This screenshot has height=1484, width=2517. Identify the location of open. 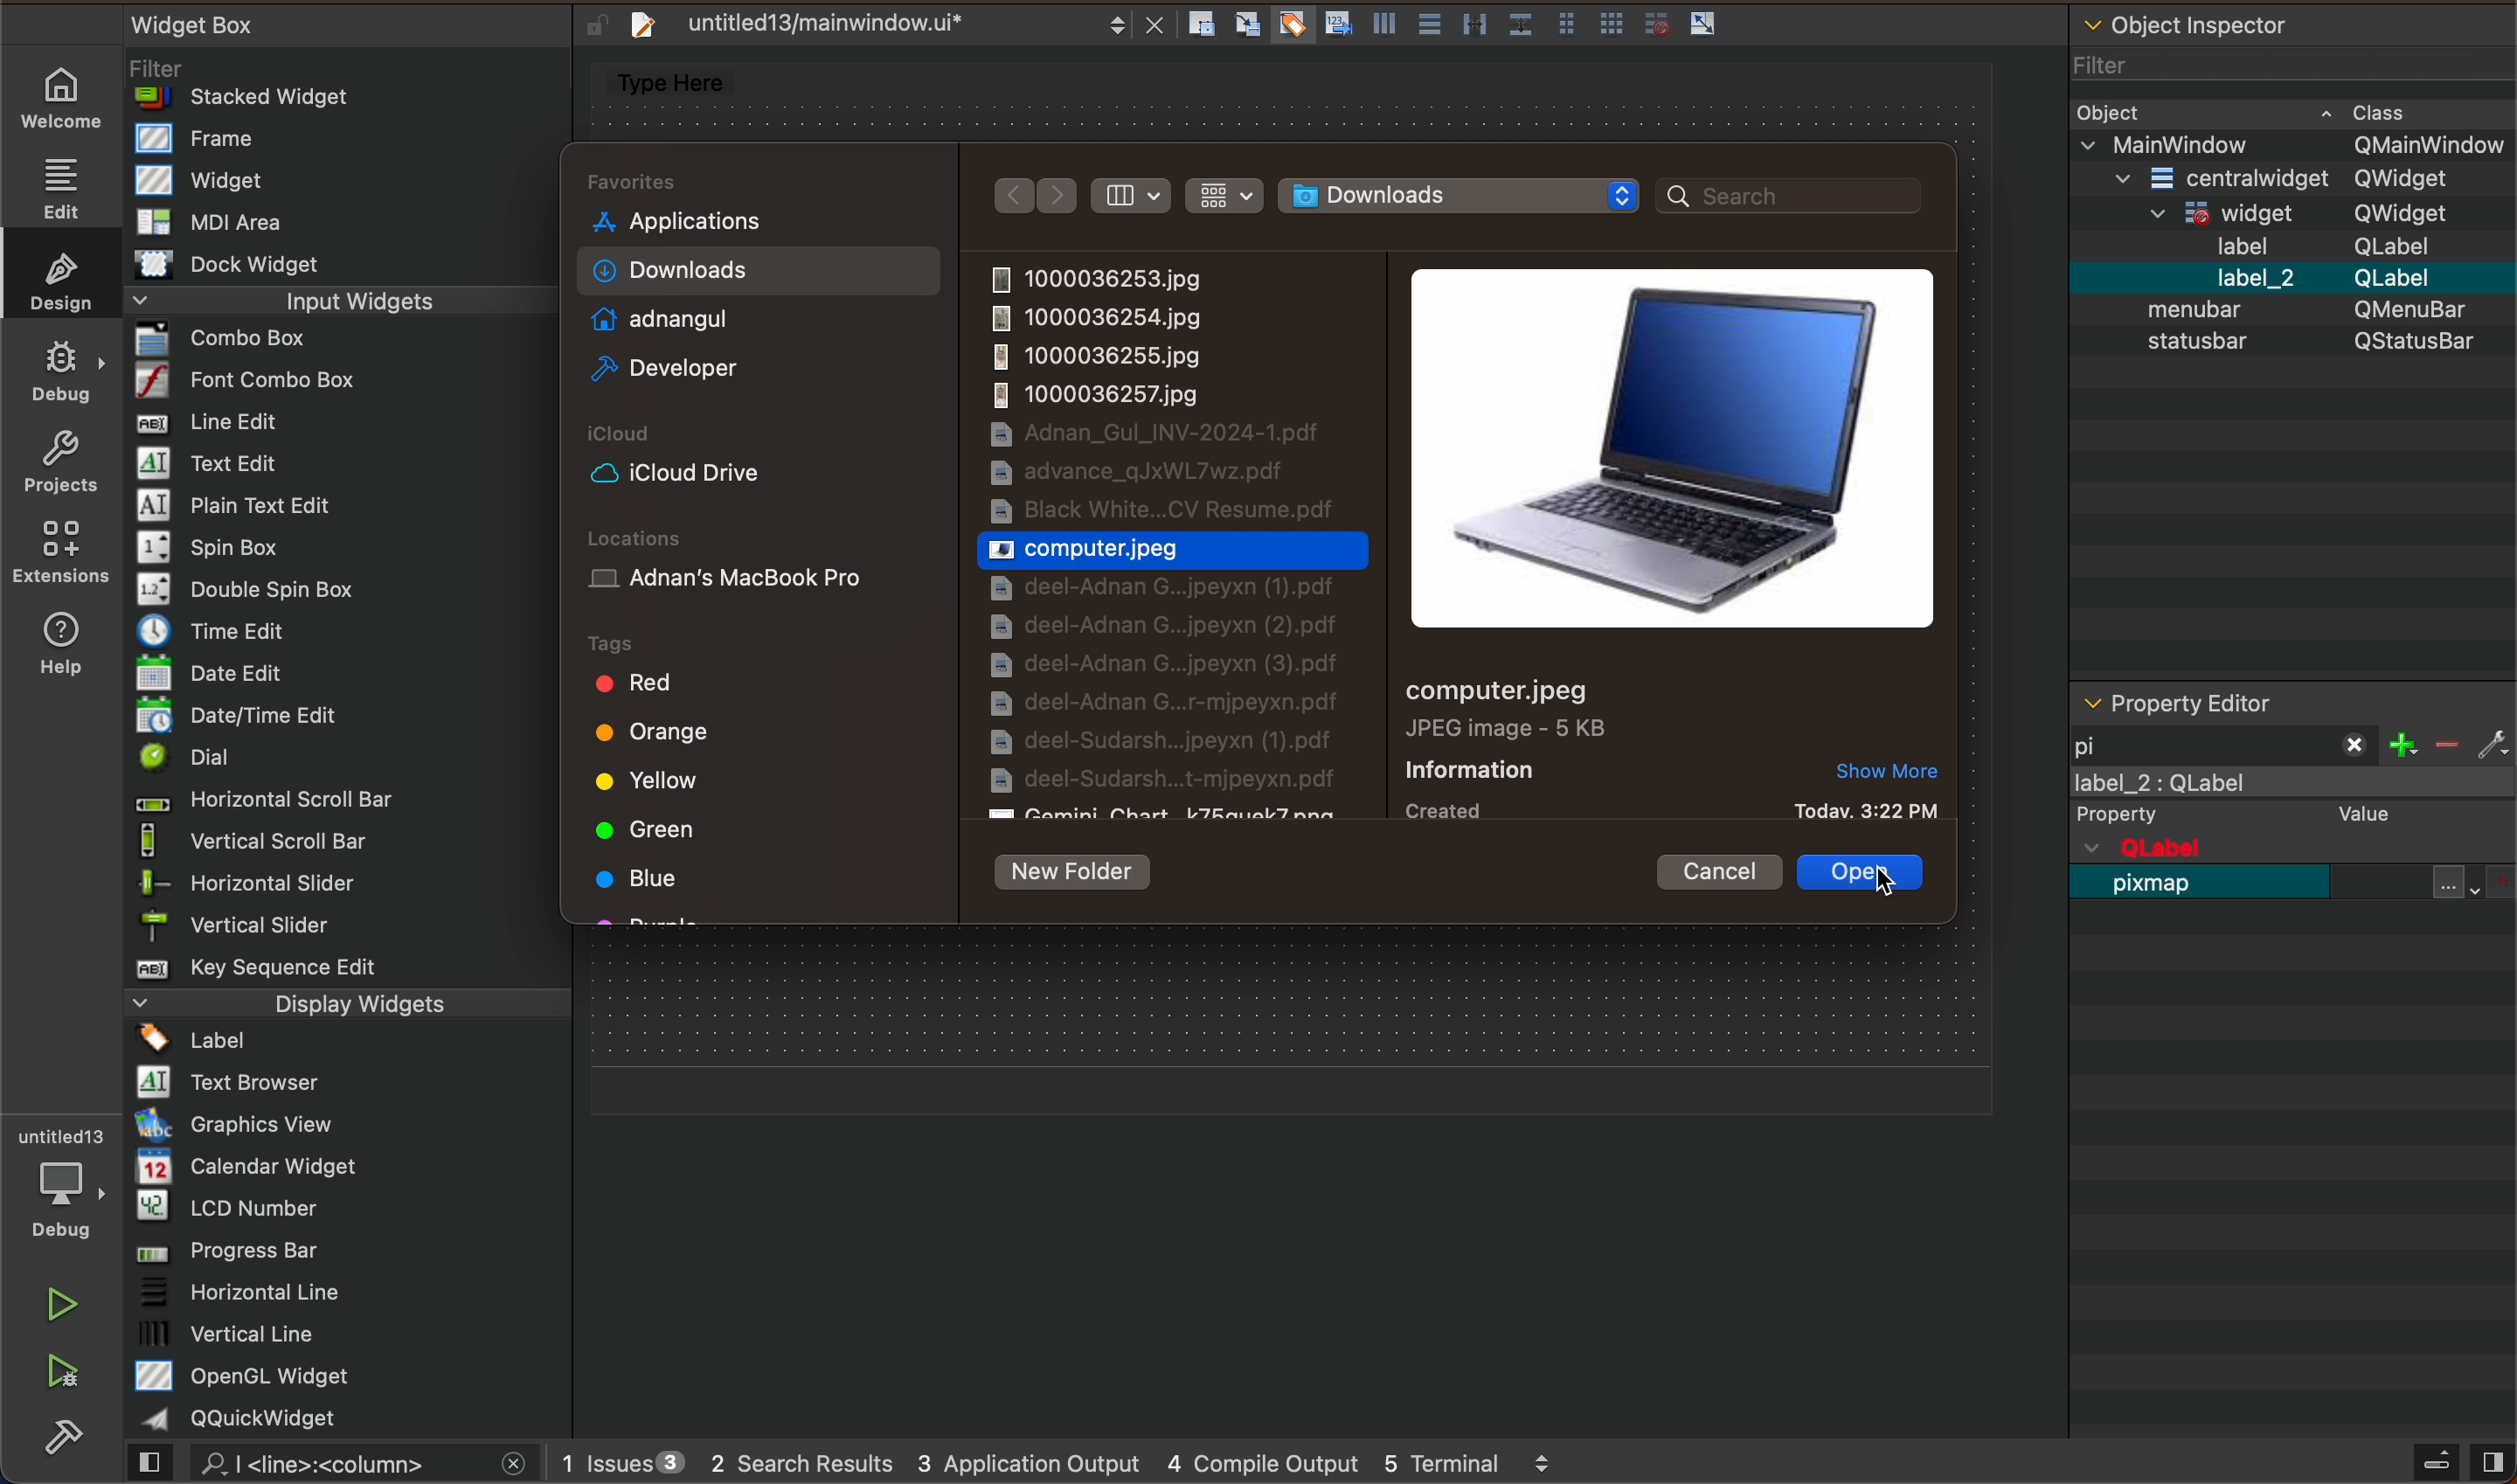
(1869, 876).